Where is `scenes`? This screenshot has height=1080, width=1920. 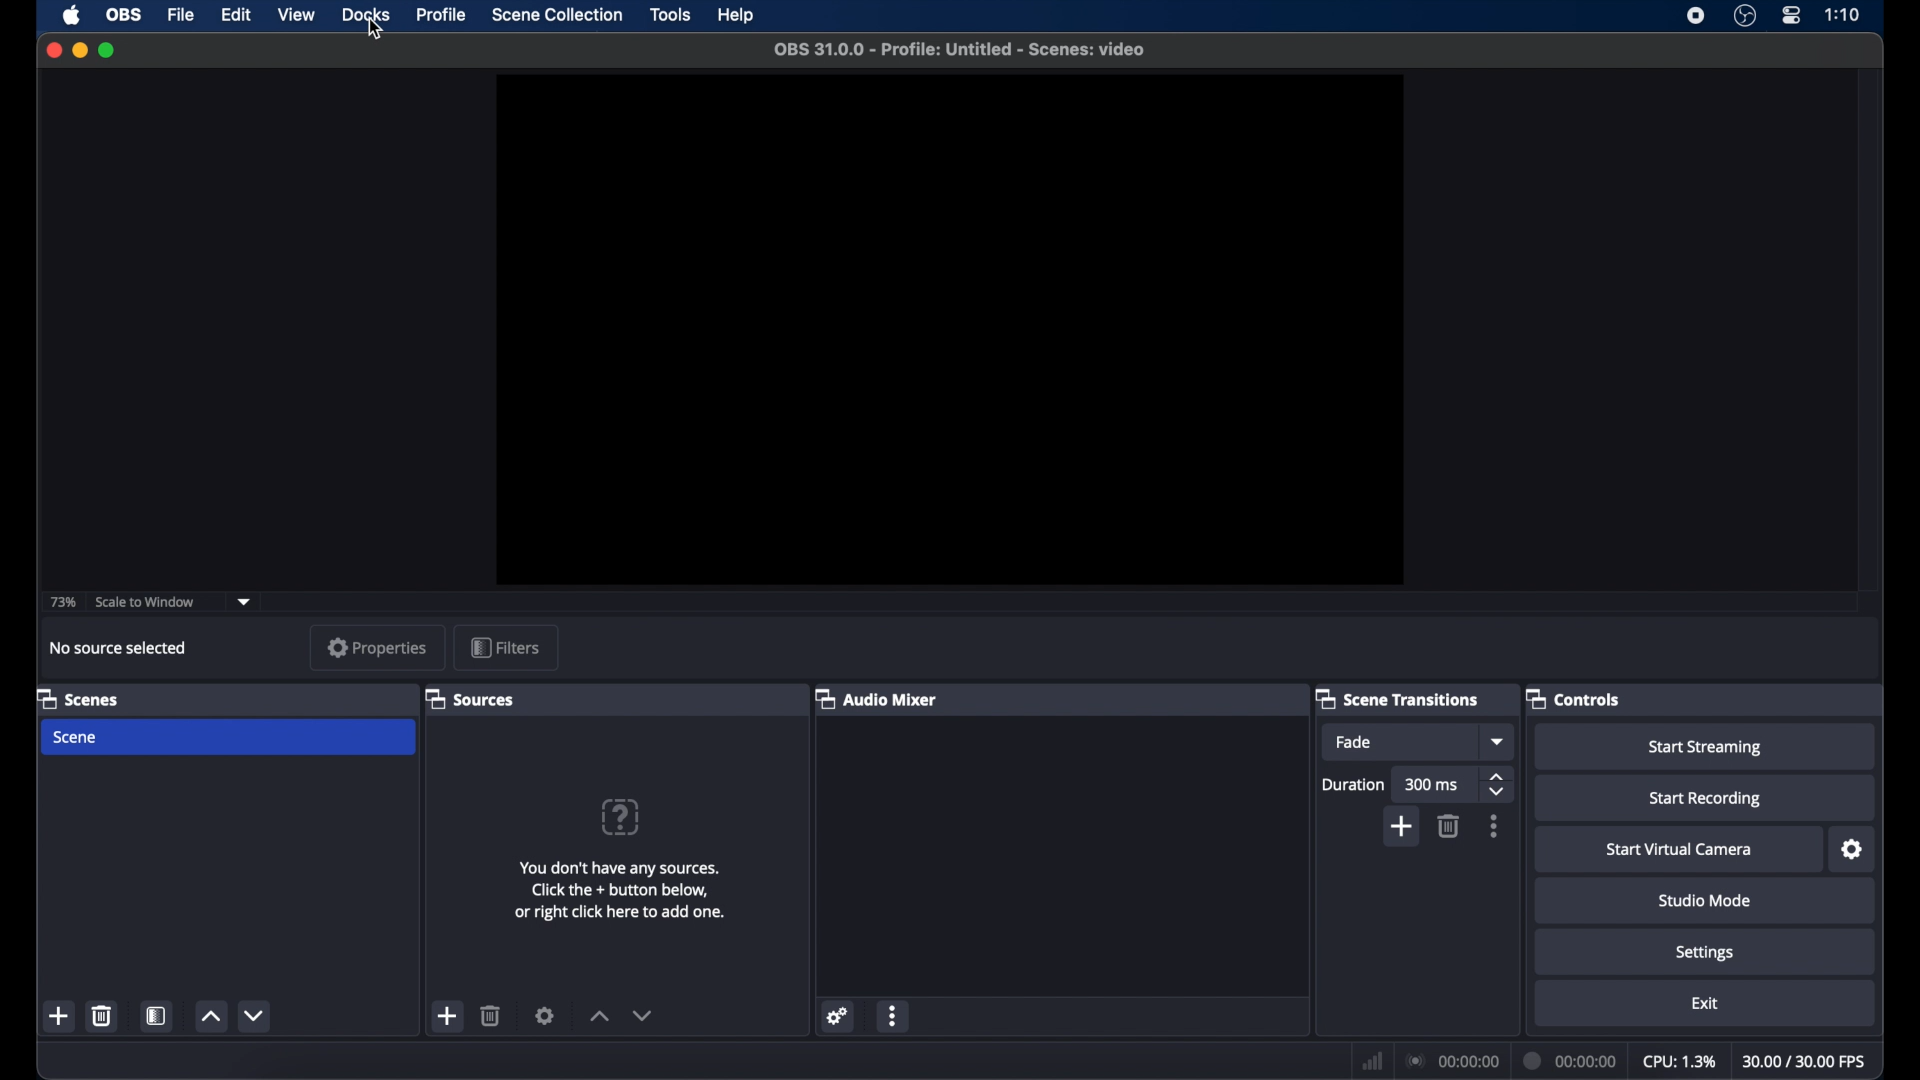
scenes is located at coordinates (77, 698).